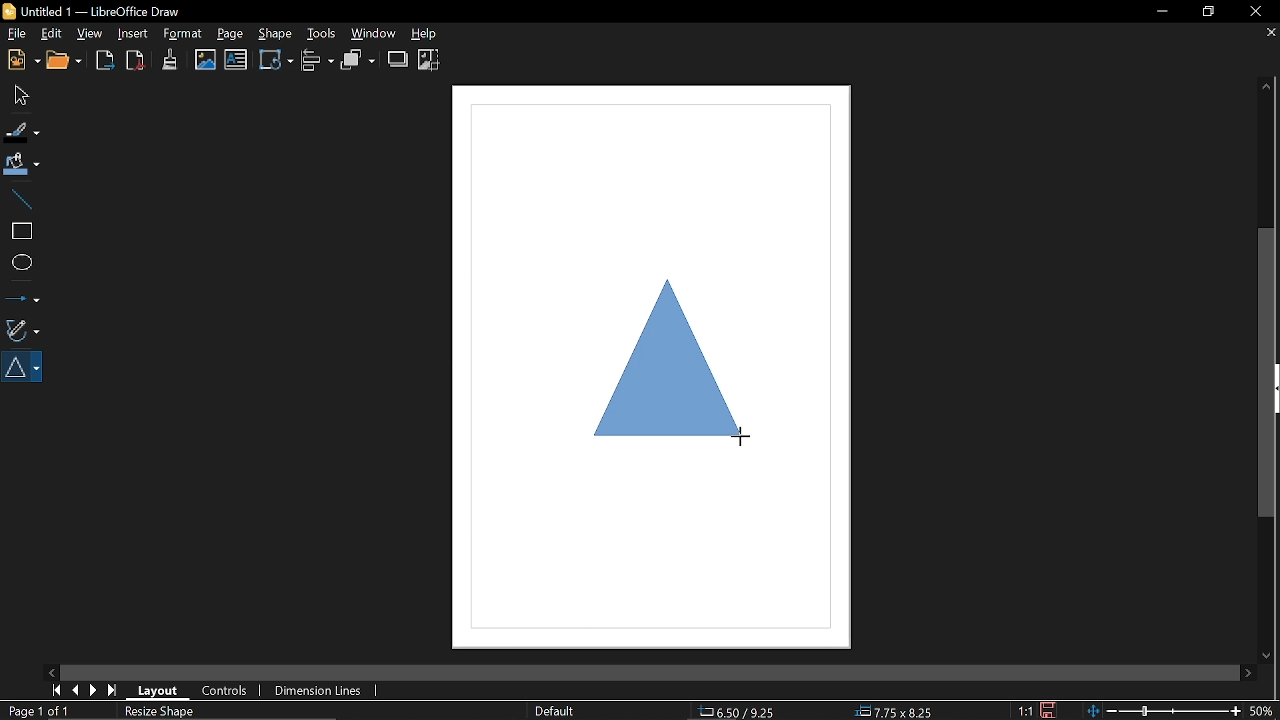 The image size is (1280, 720). I want to click on View, so click(90, 33).